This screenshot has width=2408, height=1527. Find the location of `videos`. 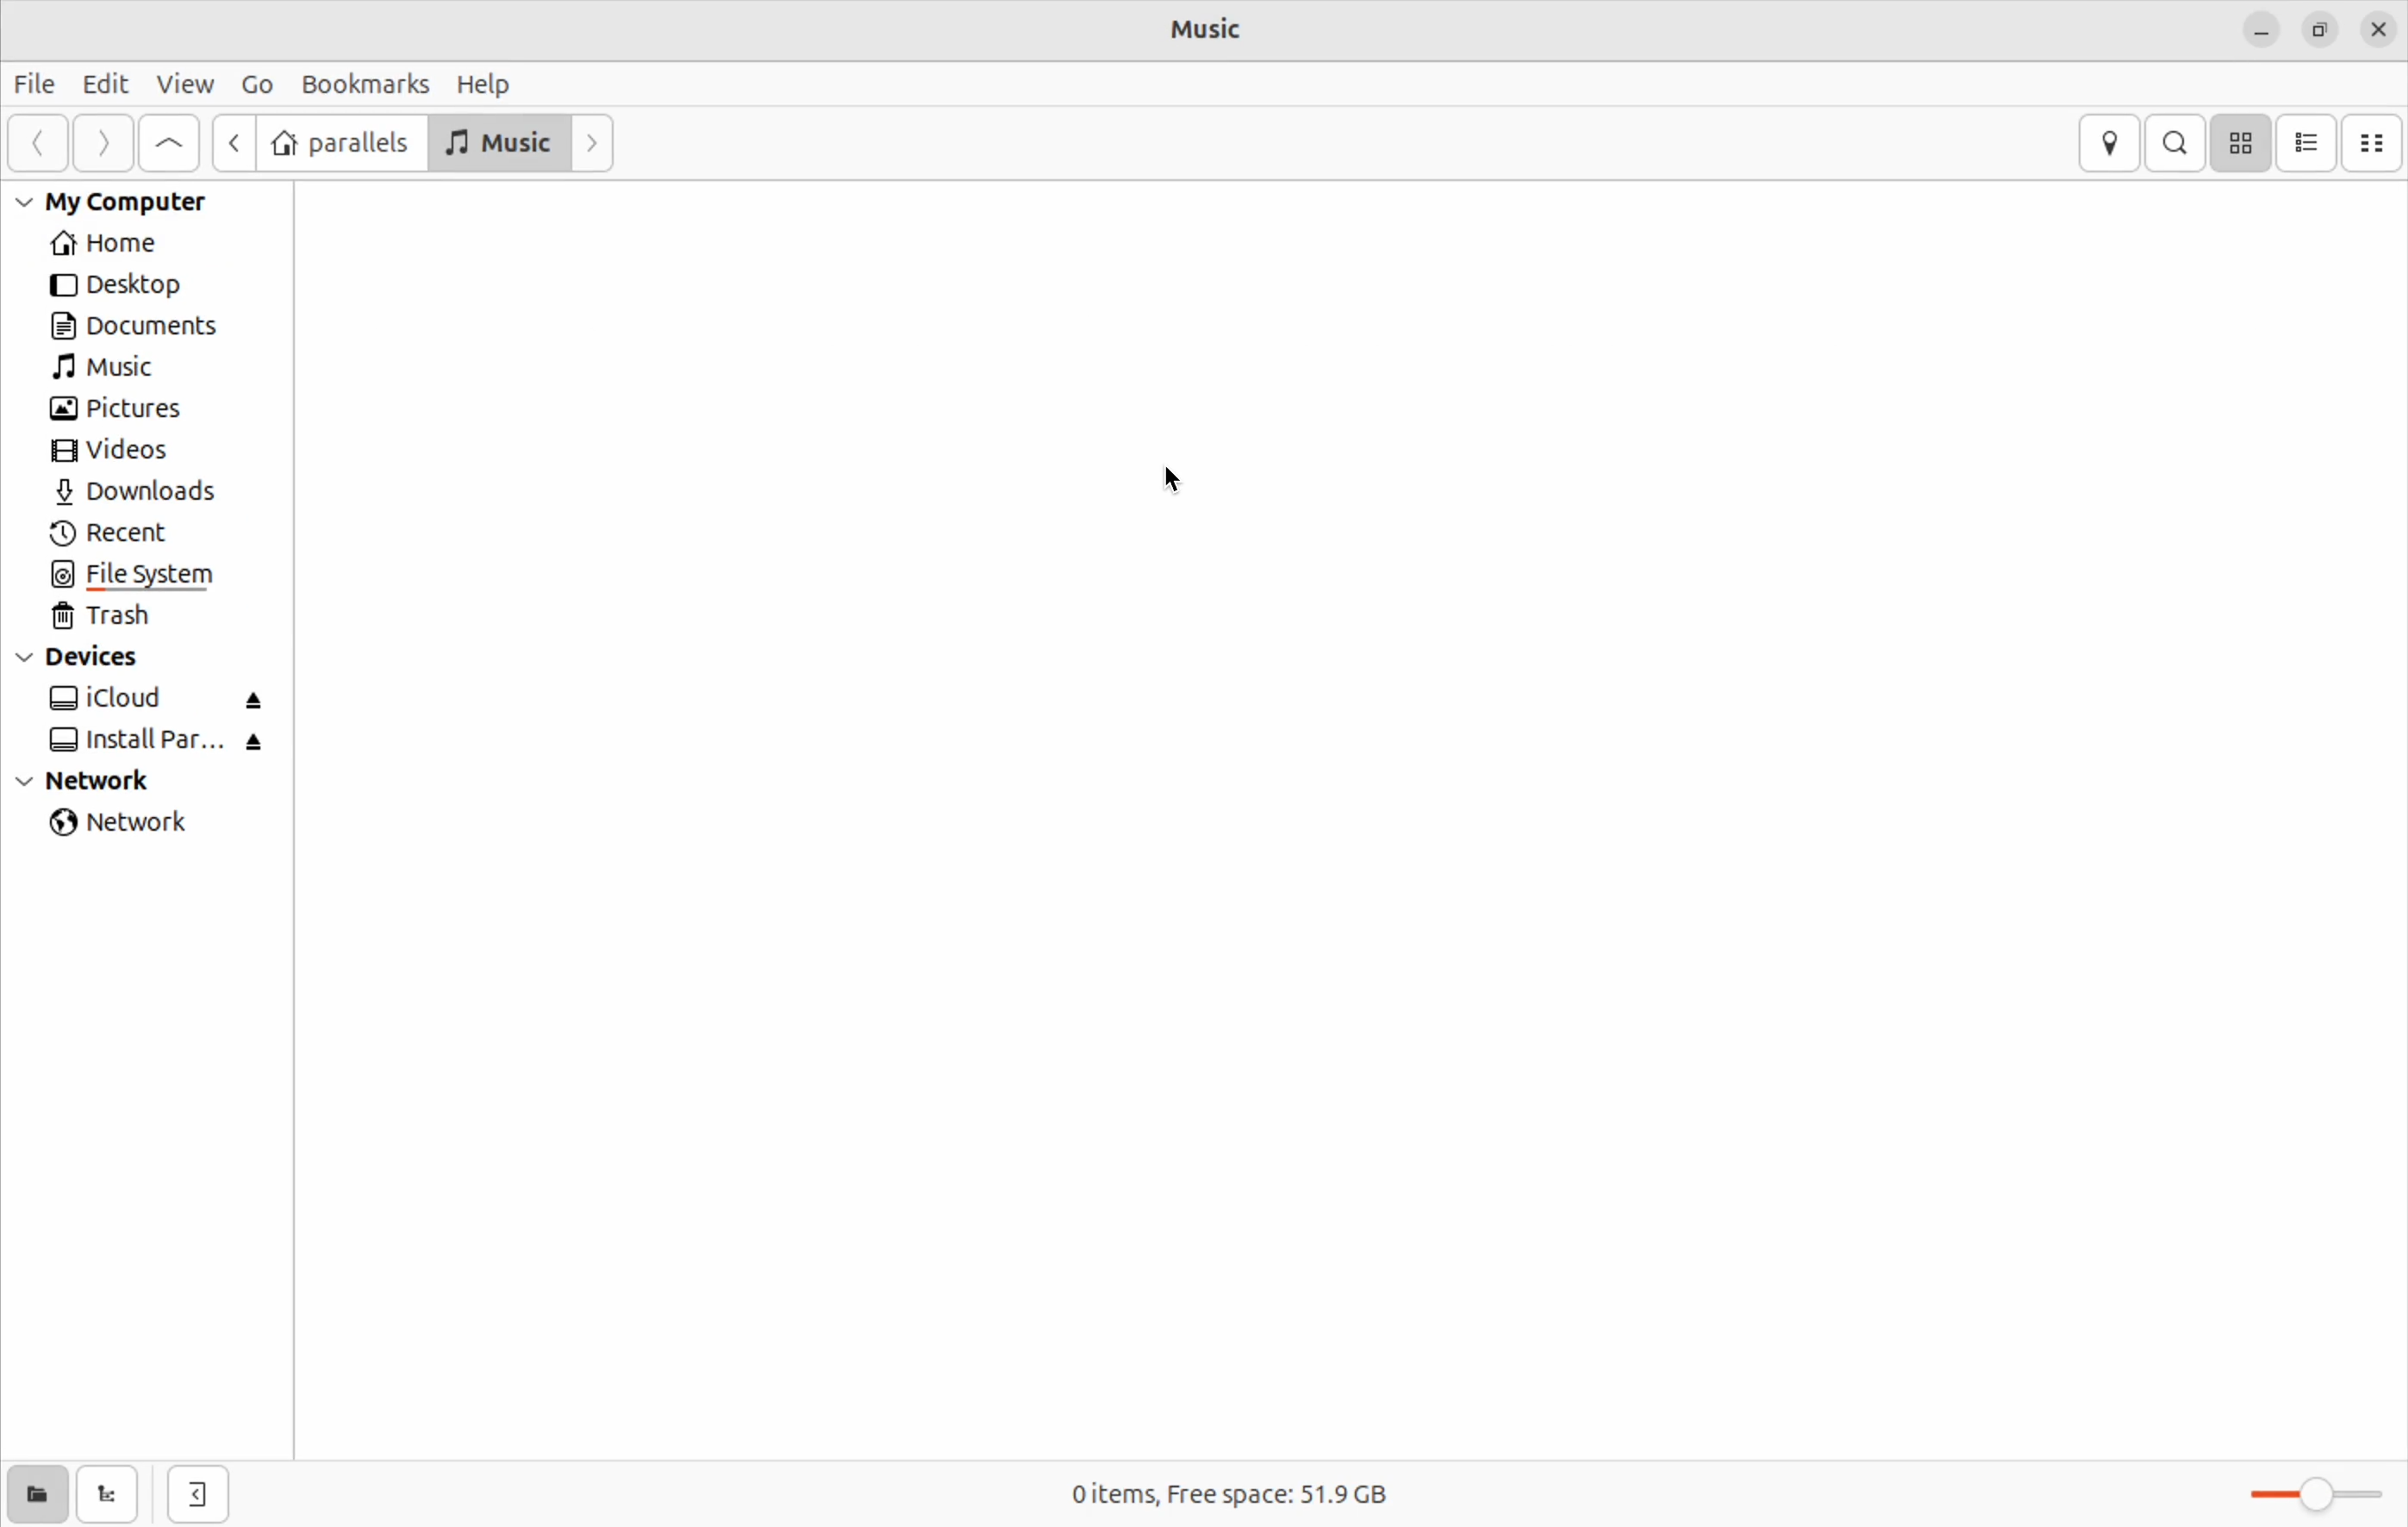

videos is located at coordinates (121, 454).